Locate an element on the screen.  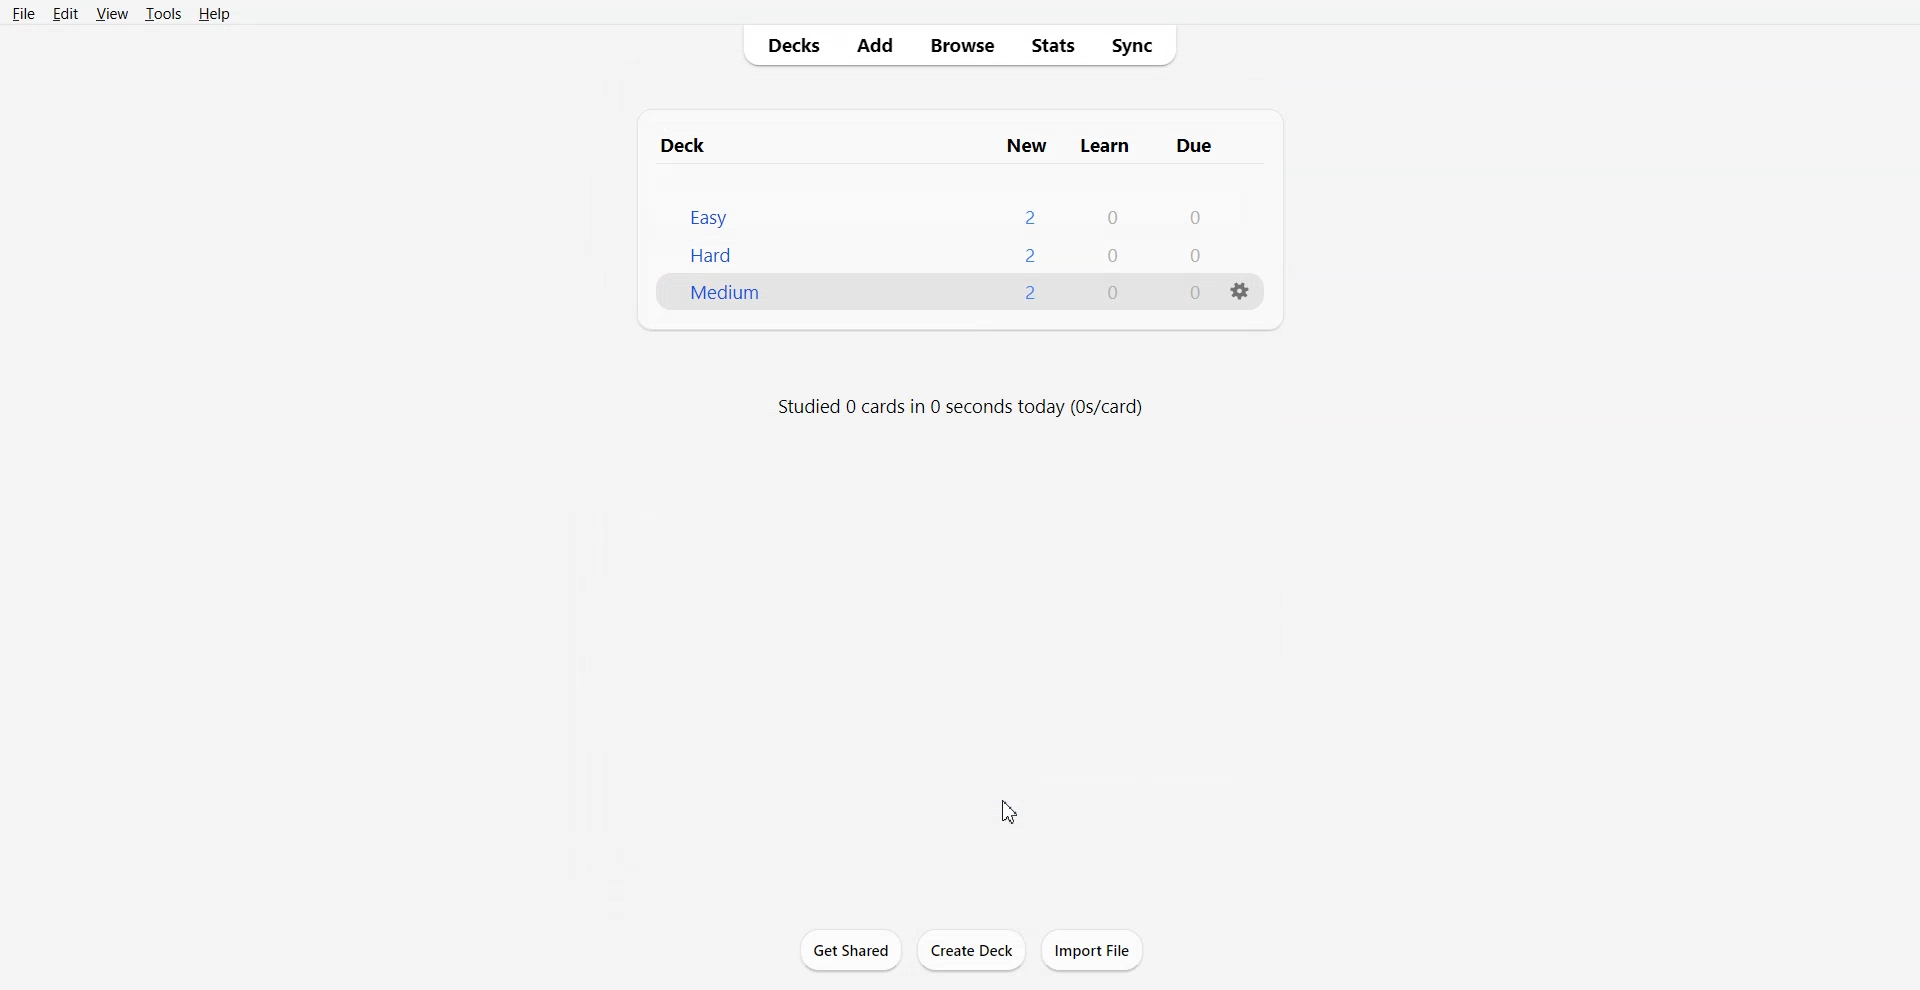
New Deck File is located at coordinates (931, 296).